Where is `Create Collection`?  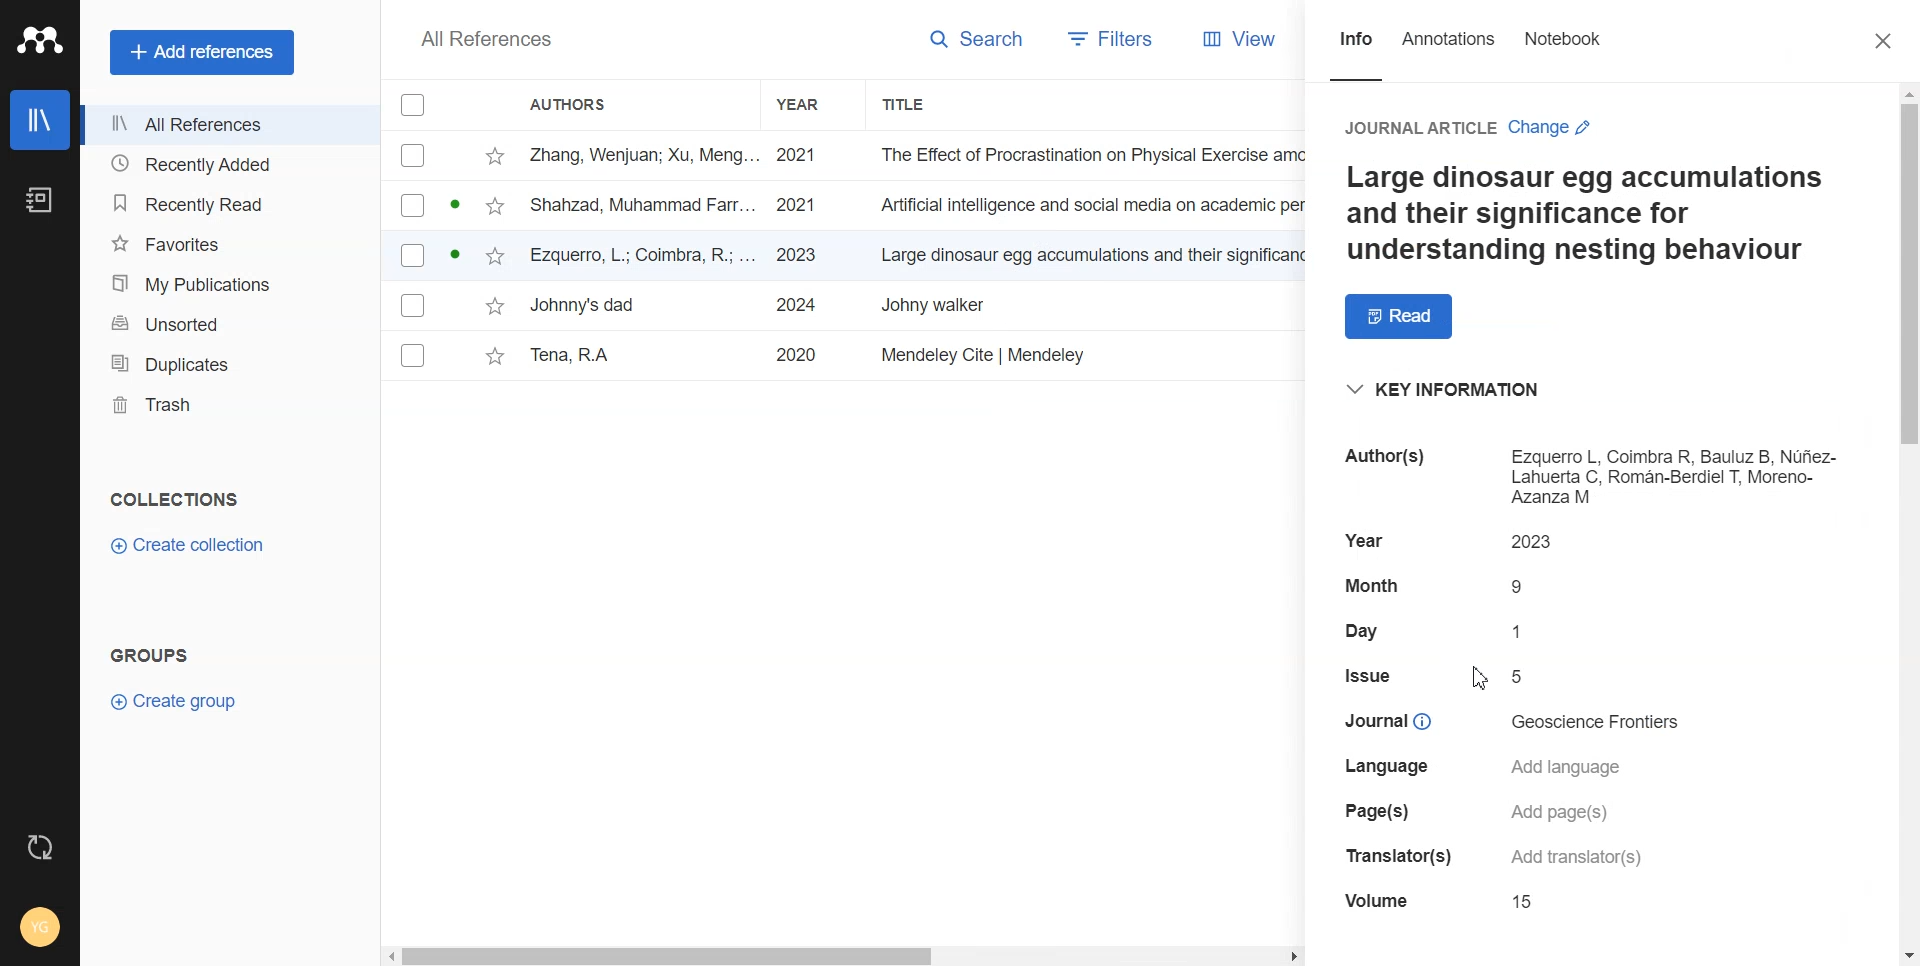 Create Collection is located at coordinates (189, 546).